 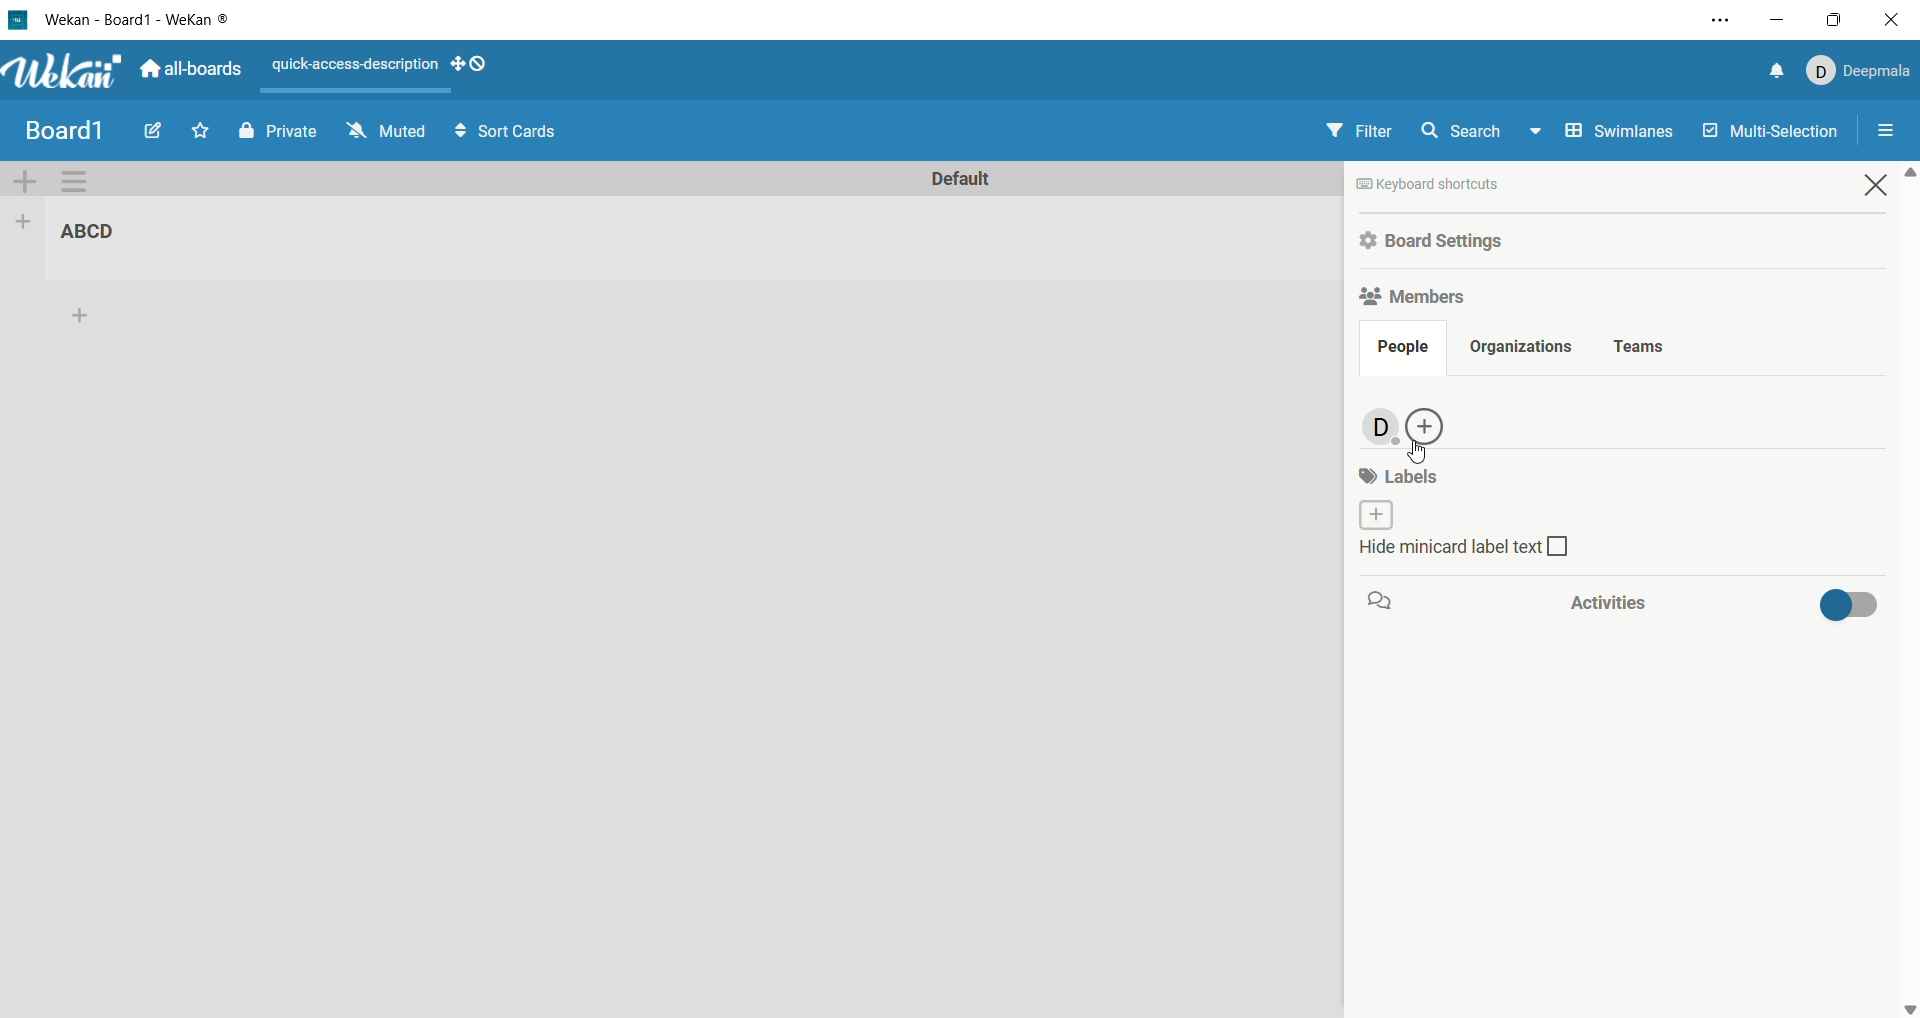 I want to click on labels, so click(x=1401, y=476).